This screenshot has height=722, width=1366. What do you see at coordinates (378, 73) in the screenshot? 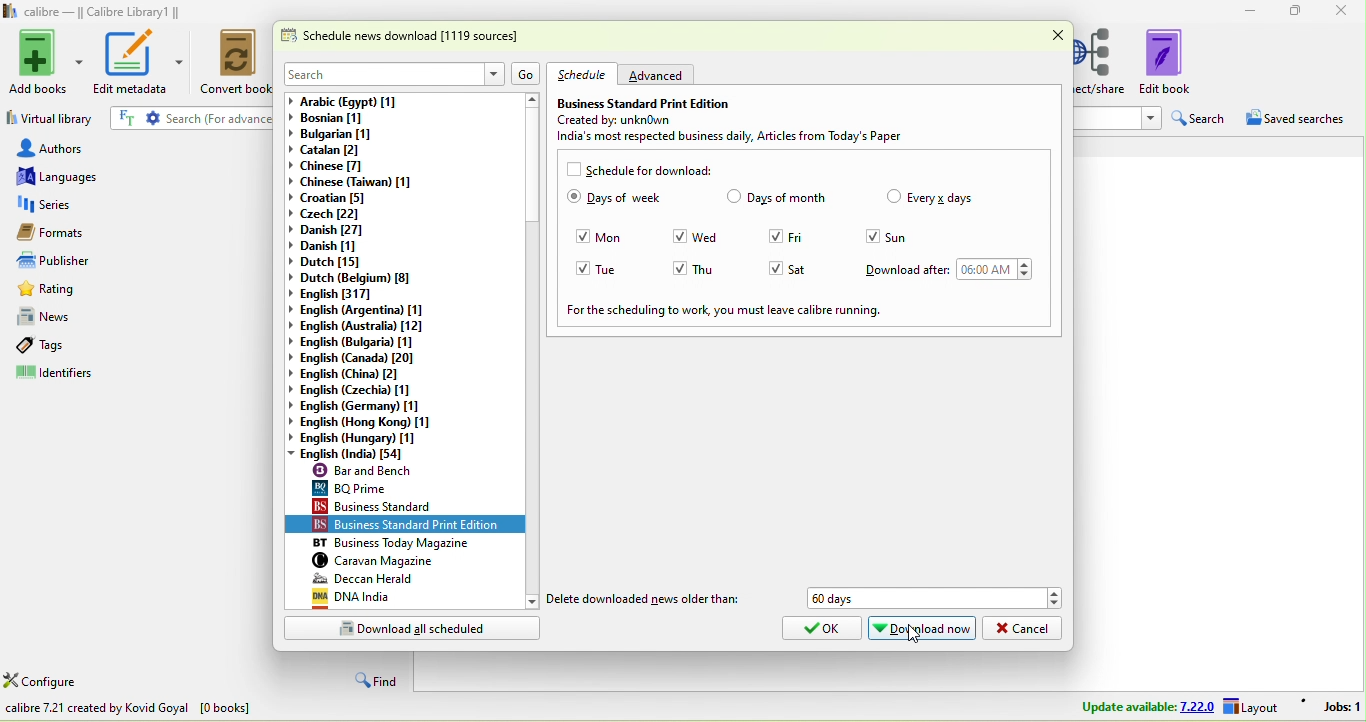
I see `search` at bounding box center [378, 73].